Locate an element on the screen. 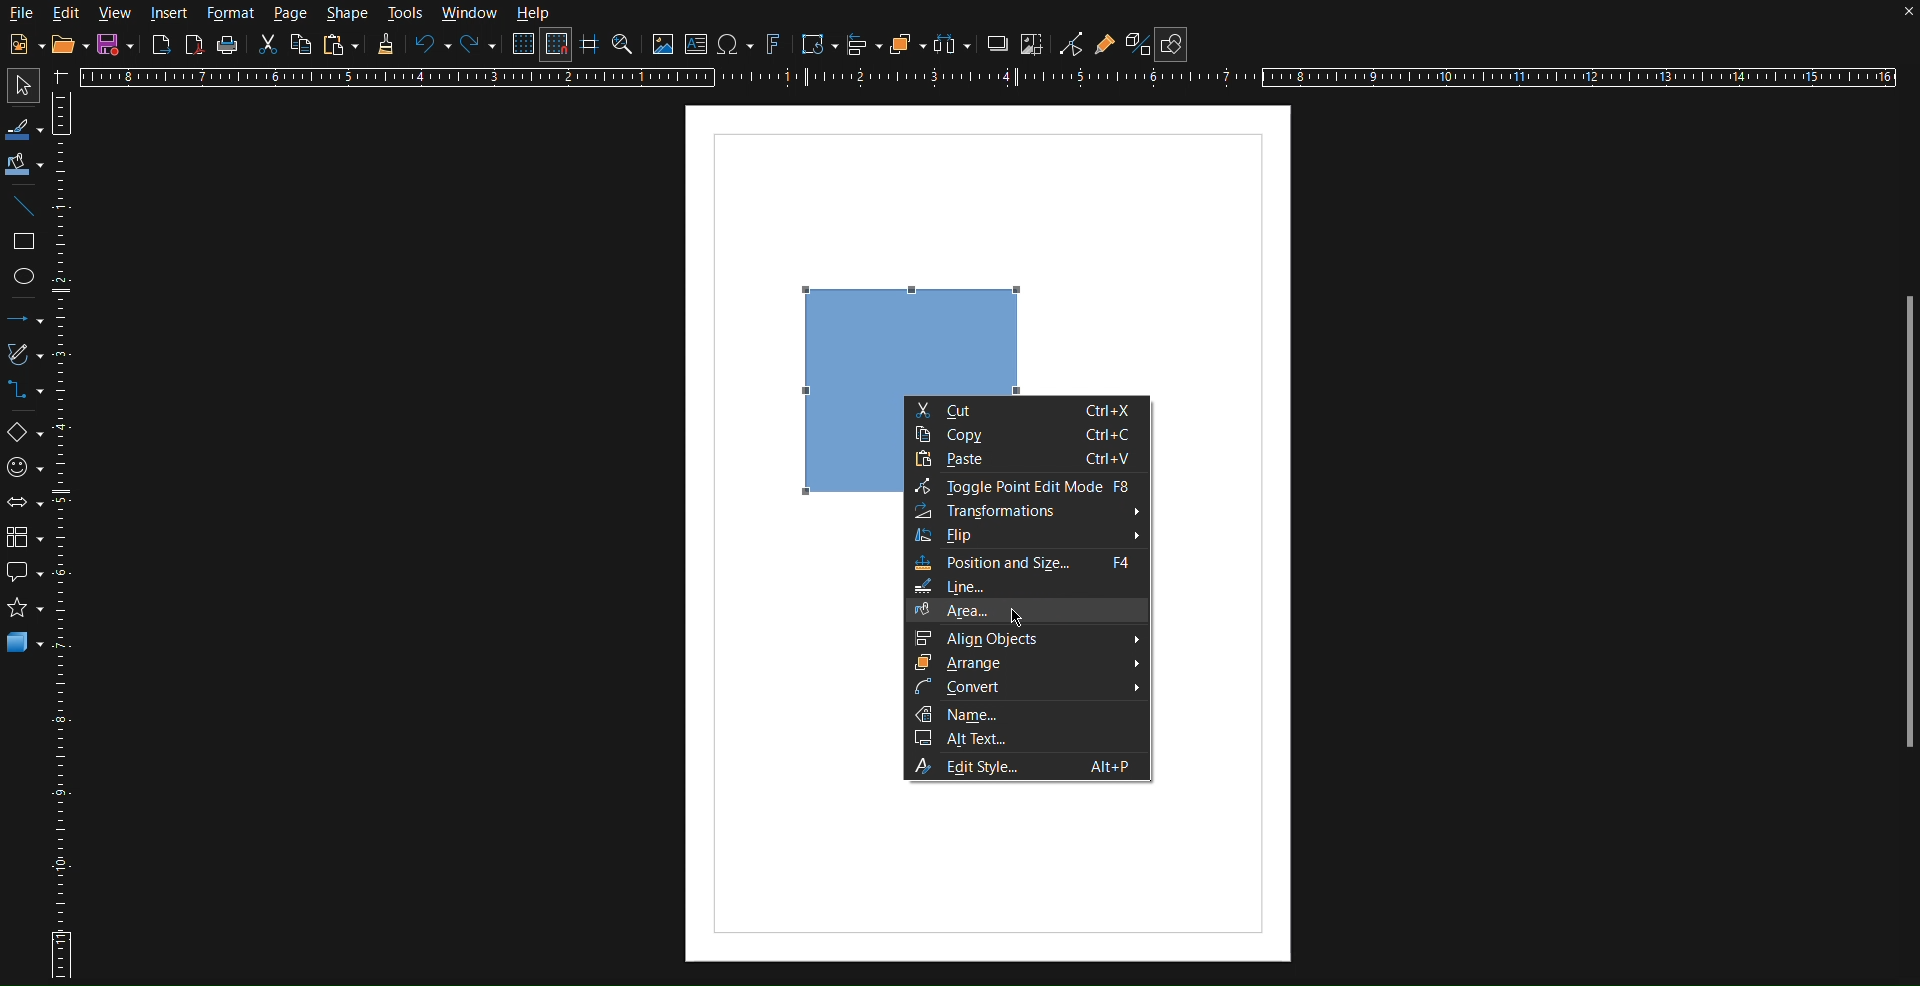  Transformations is located at coordinates (815, 44).